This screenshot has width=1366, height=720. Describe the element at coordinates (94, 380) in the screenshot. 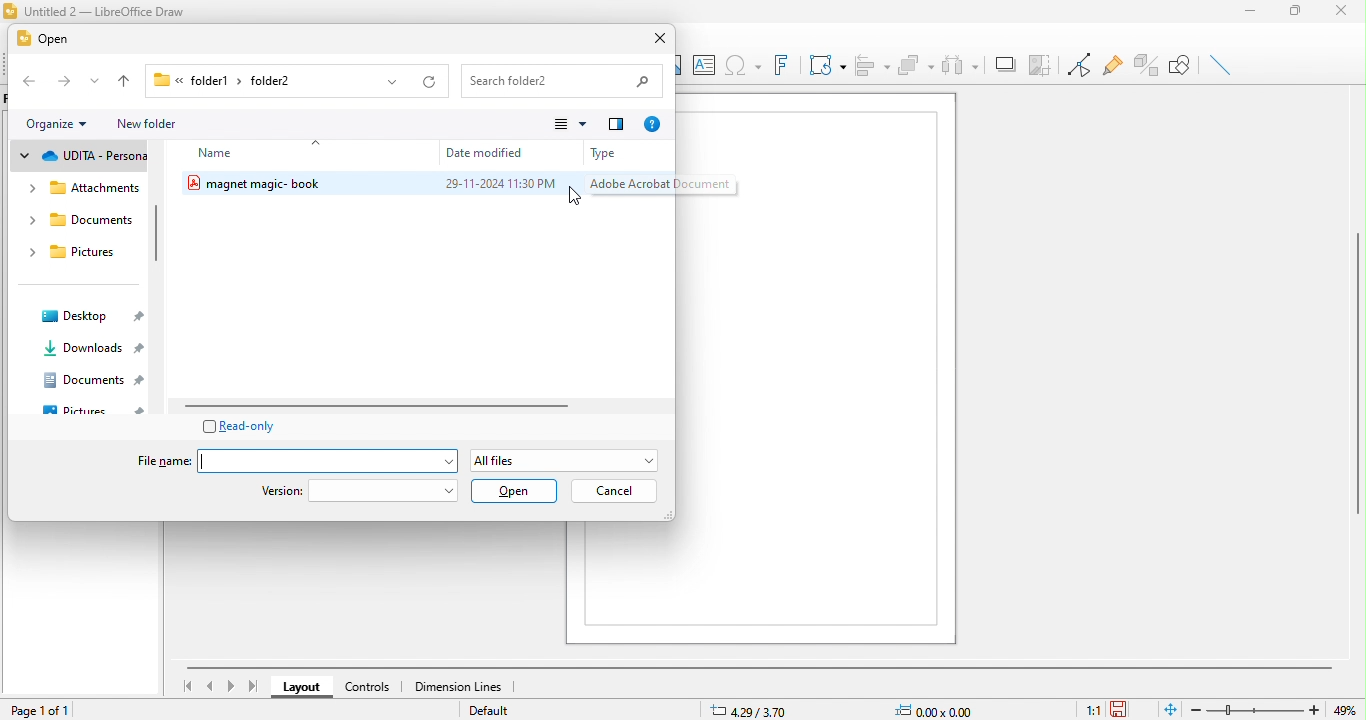

I see `documents` at that location.